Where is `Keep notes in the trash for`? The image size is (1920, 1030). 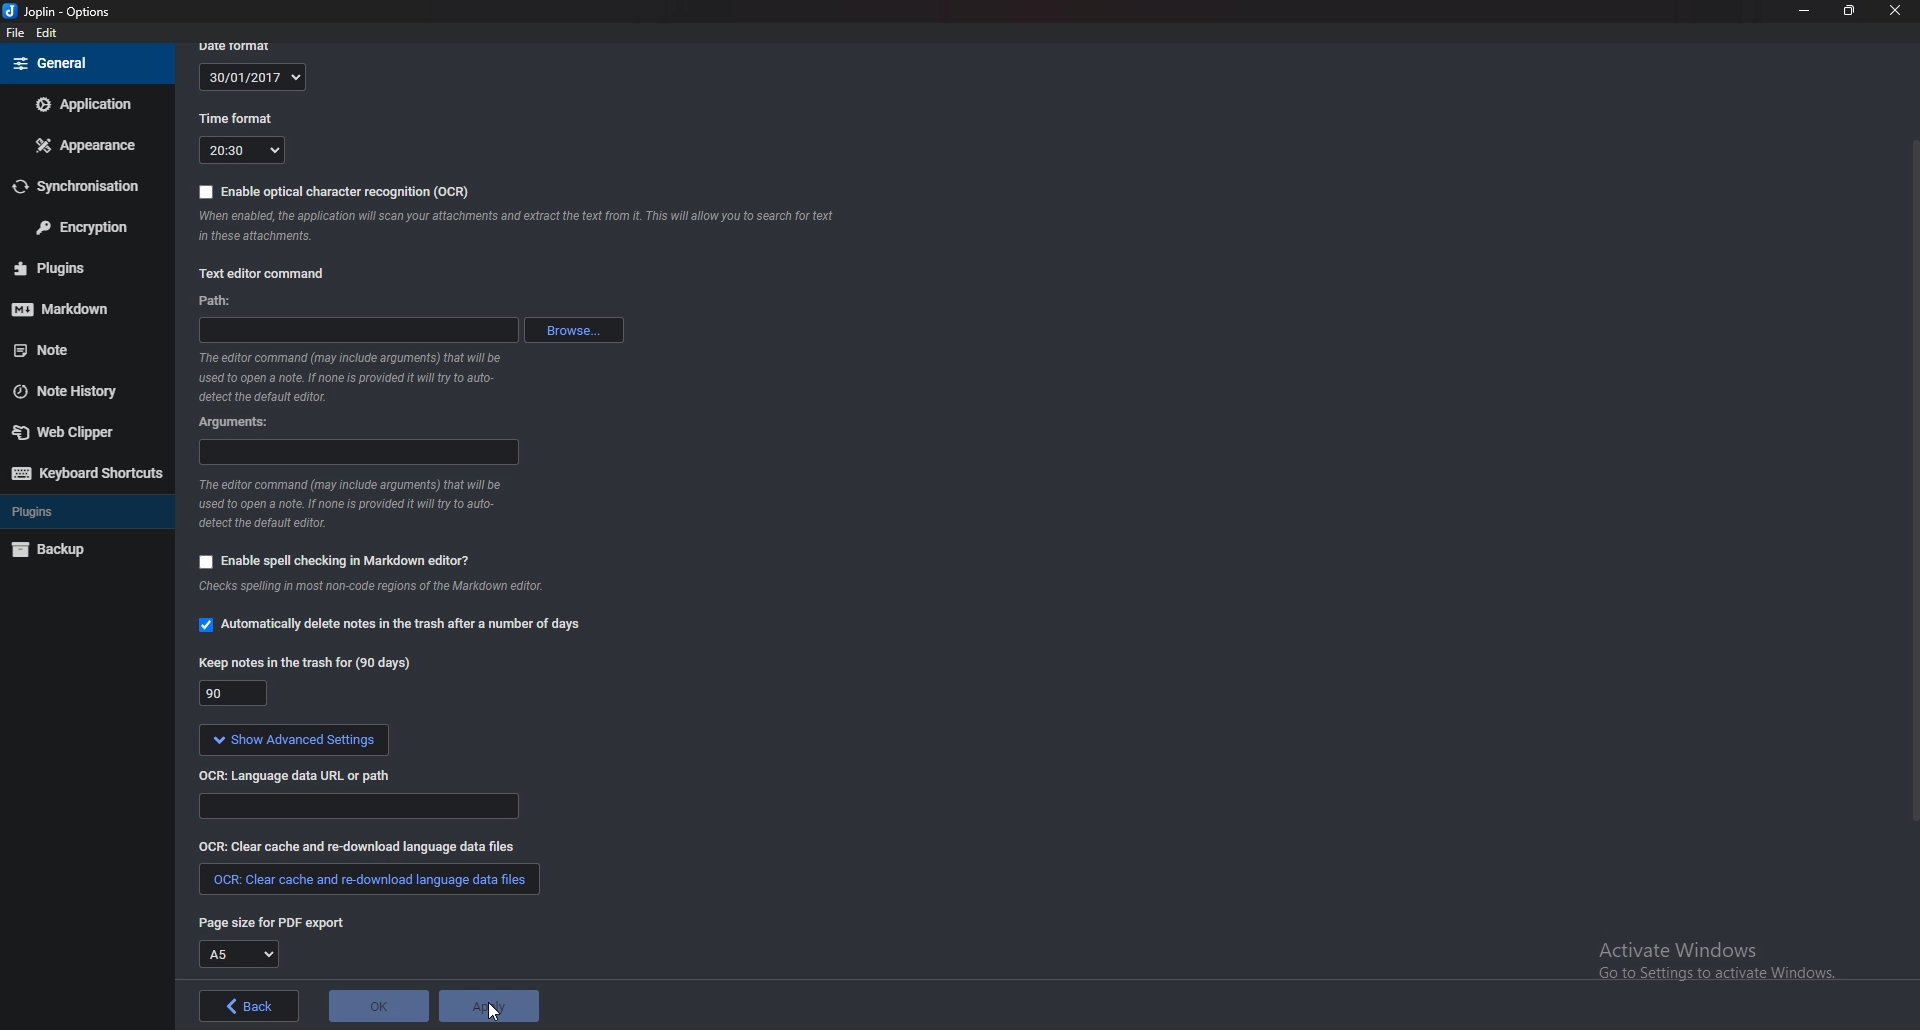
Keep notes in the trash for is located at coordinates (305, 666).